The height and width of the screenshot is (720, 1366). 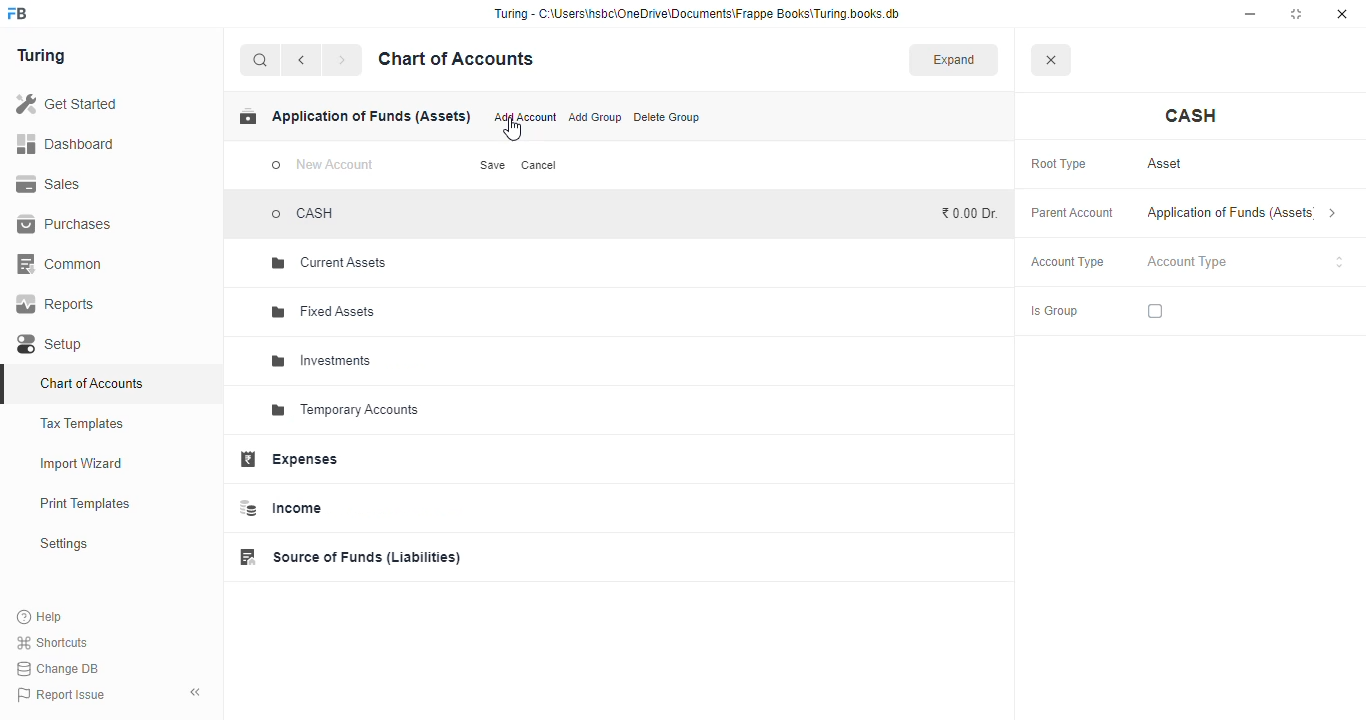 What do you see at coordinates (526, 116) in the screenshot?
I see `add account` at bounding box center [526, 116].